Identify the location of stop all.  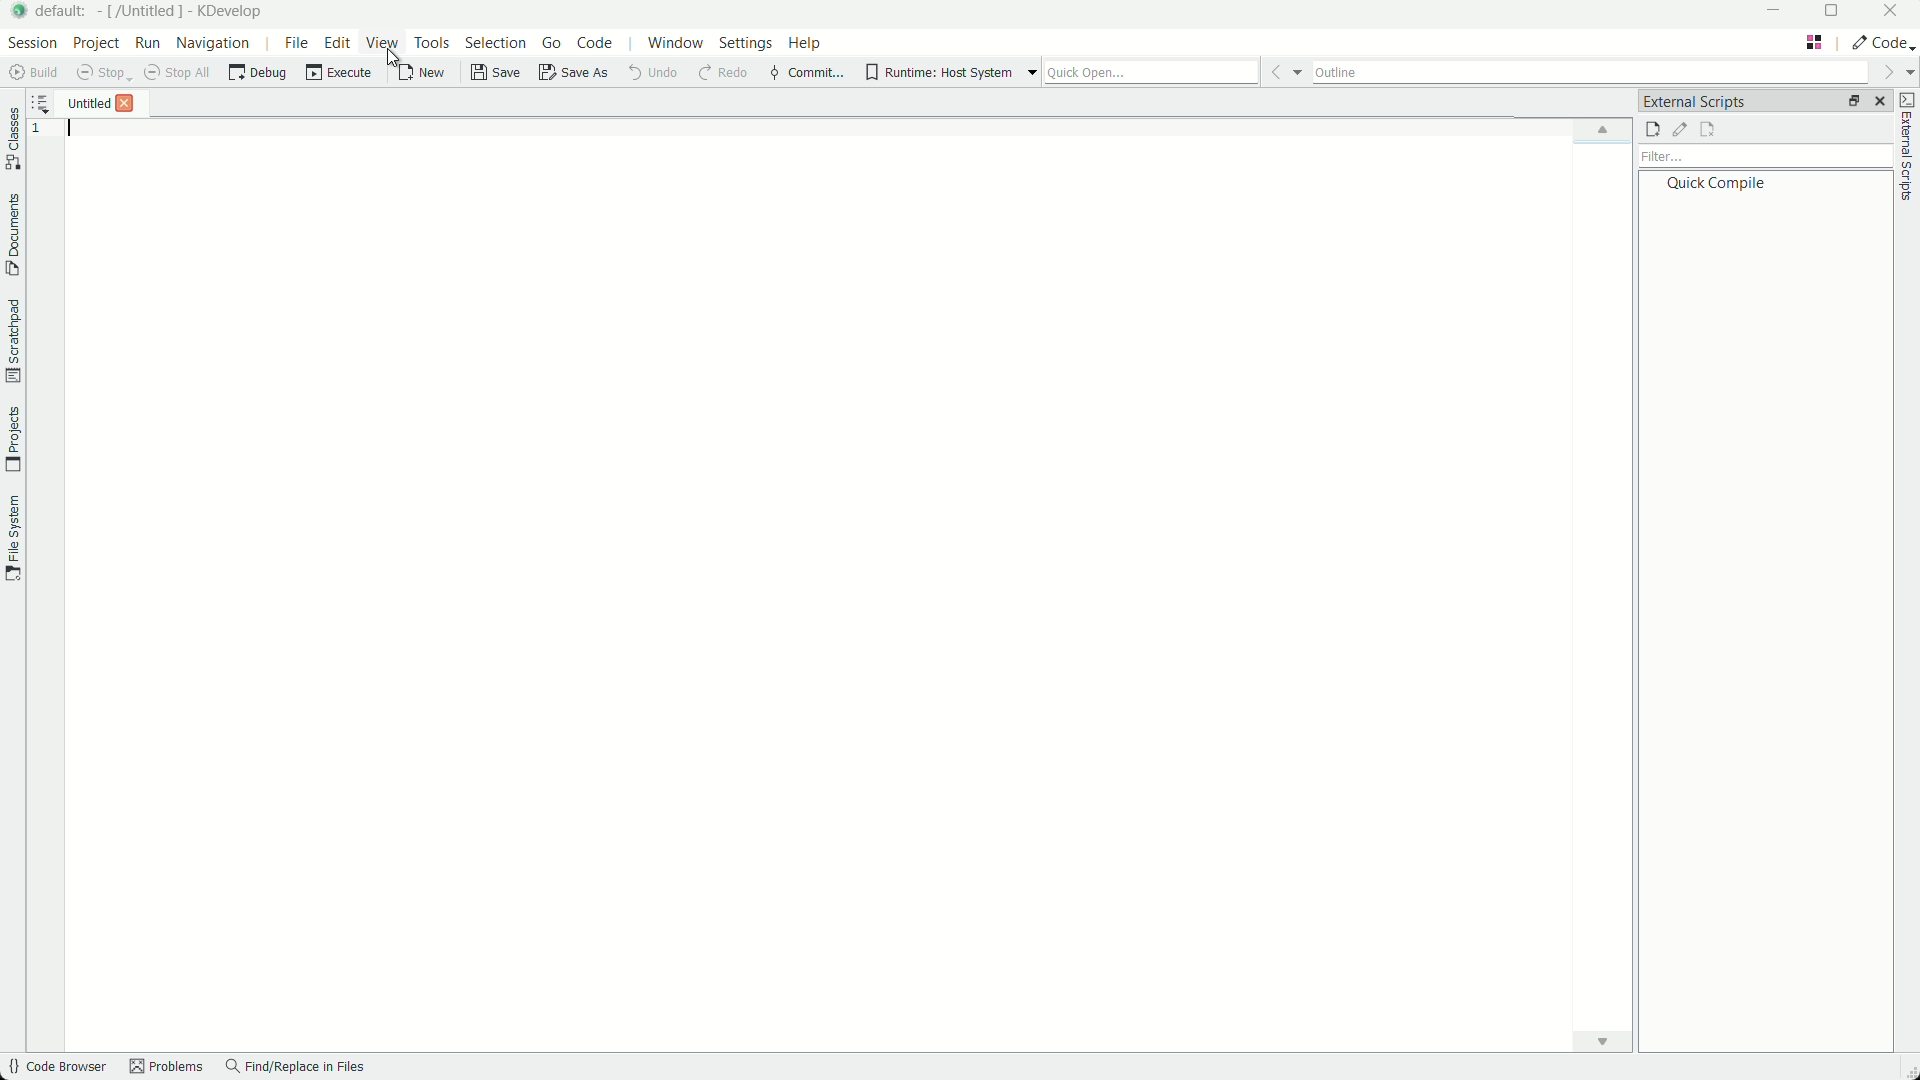
(179, 76).